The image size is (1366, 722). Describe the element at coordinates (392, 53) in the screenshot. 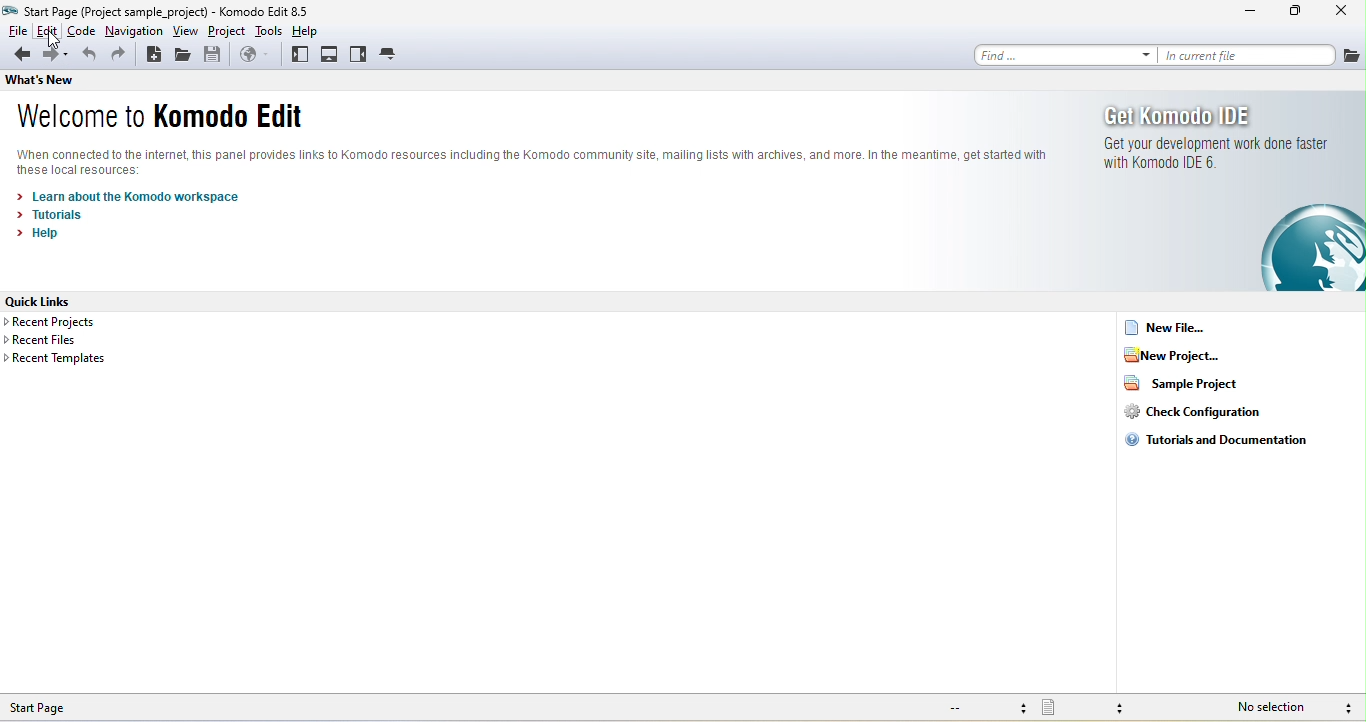

I see `tabs` at that location.